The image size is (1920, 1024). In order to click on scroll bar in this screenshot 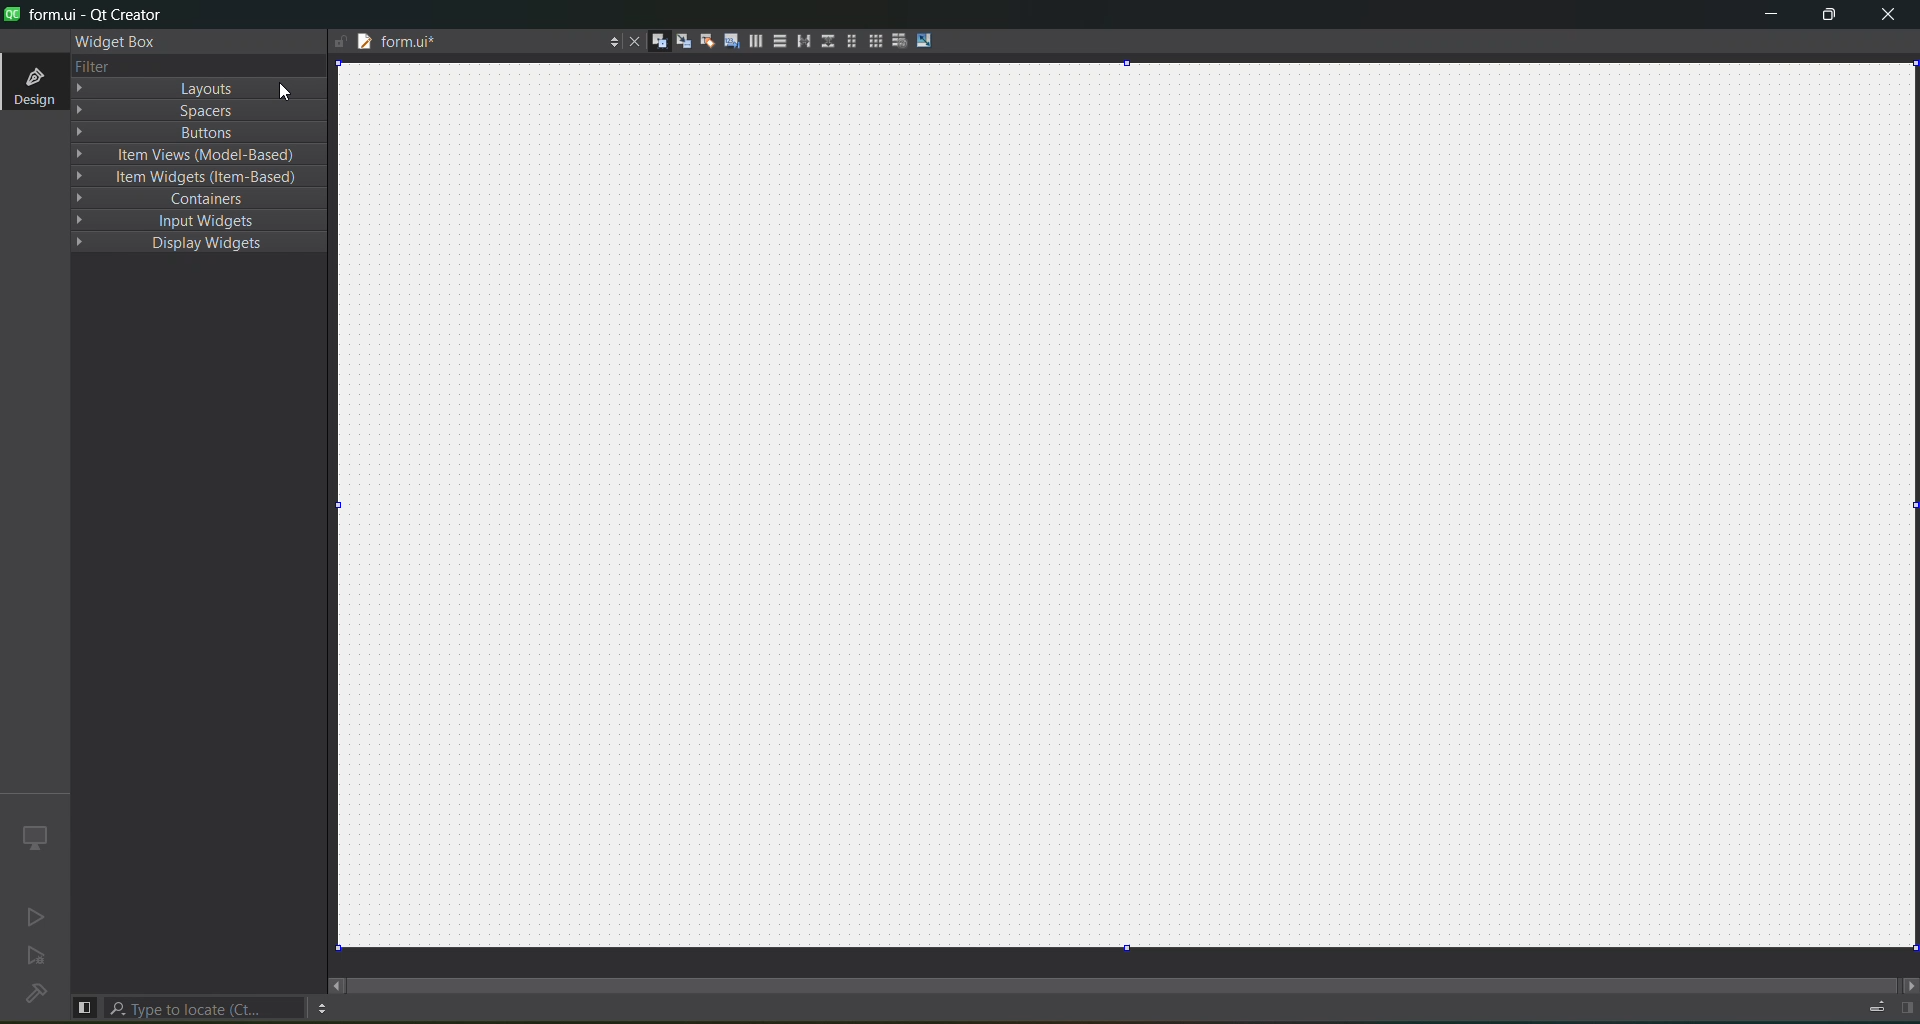, I will do `click(1124, 976)`.